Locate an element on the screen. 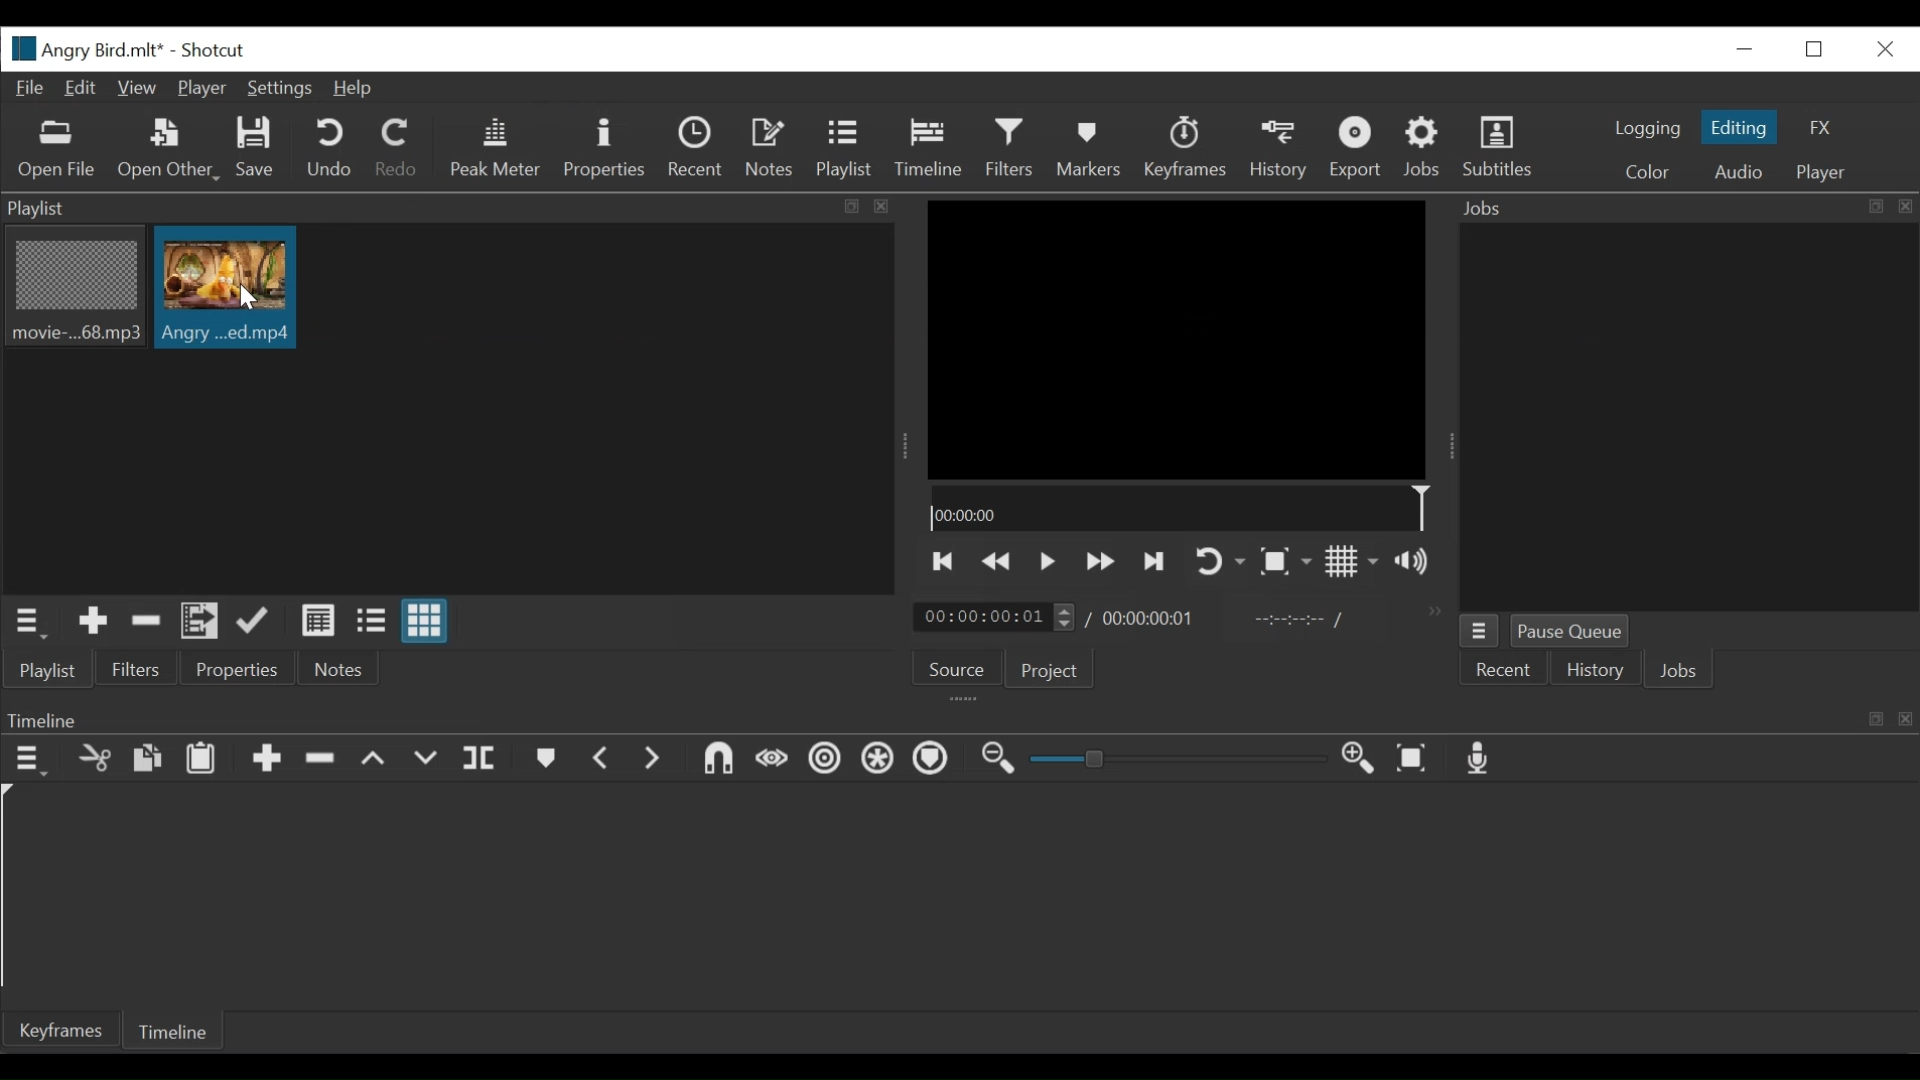 The width and height of the screenshot is (1920, 1080). Playlist menu is located at coordinates (31, 624).